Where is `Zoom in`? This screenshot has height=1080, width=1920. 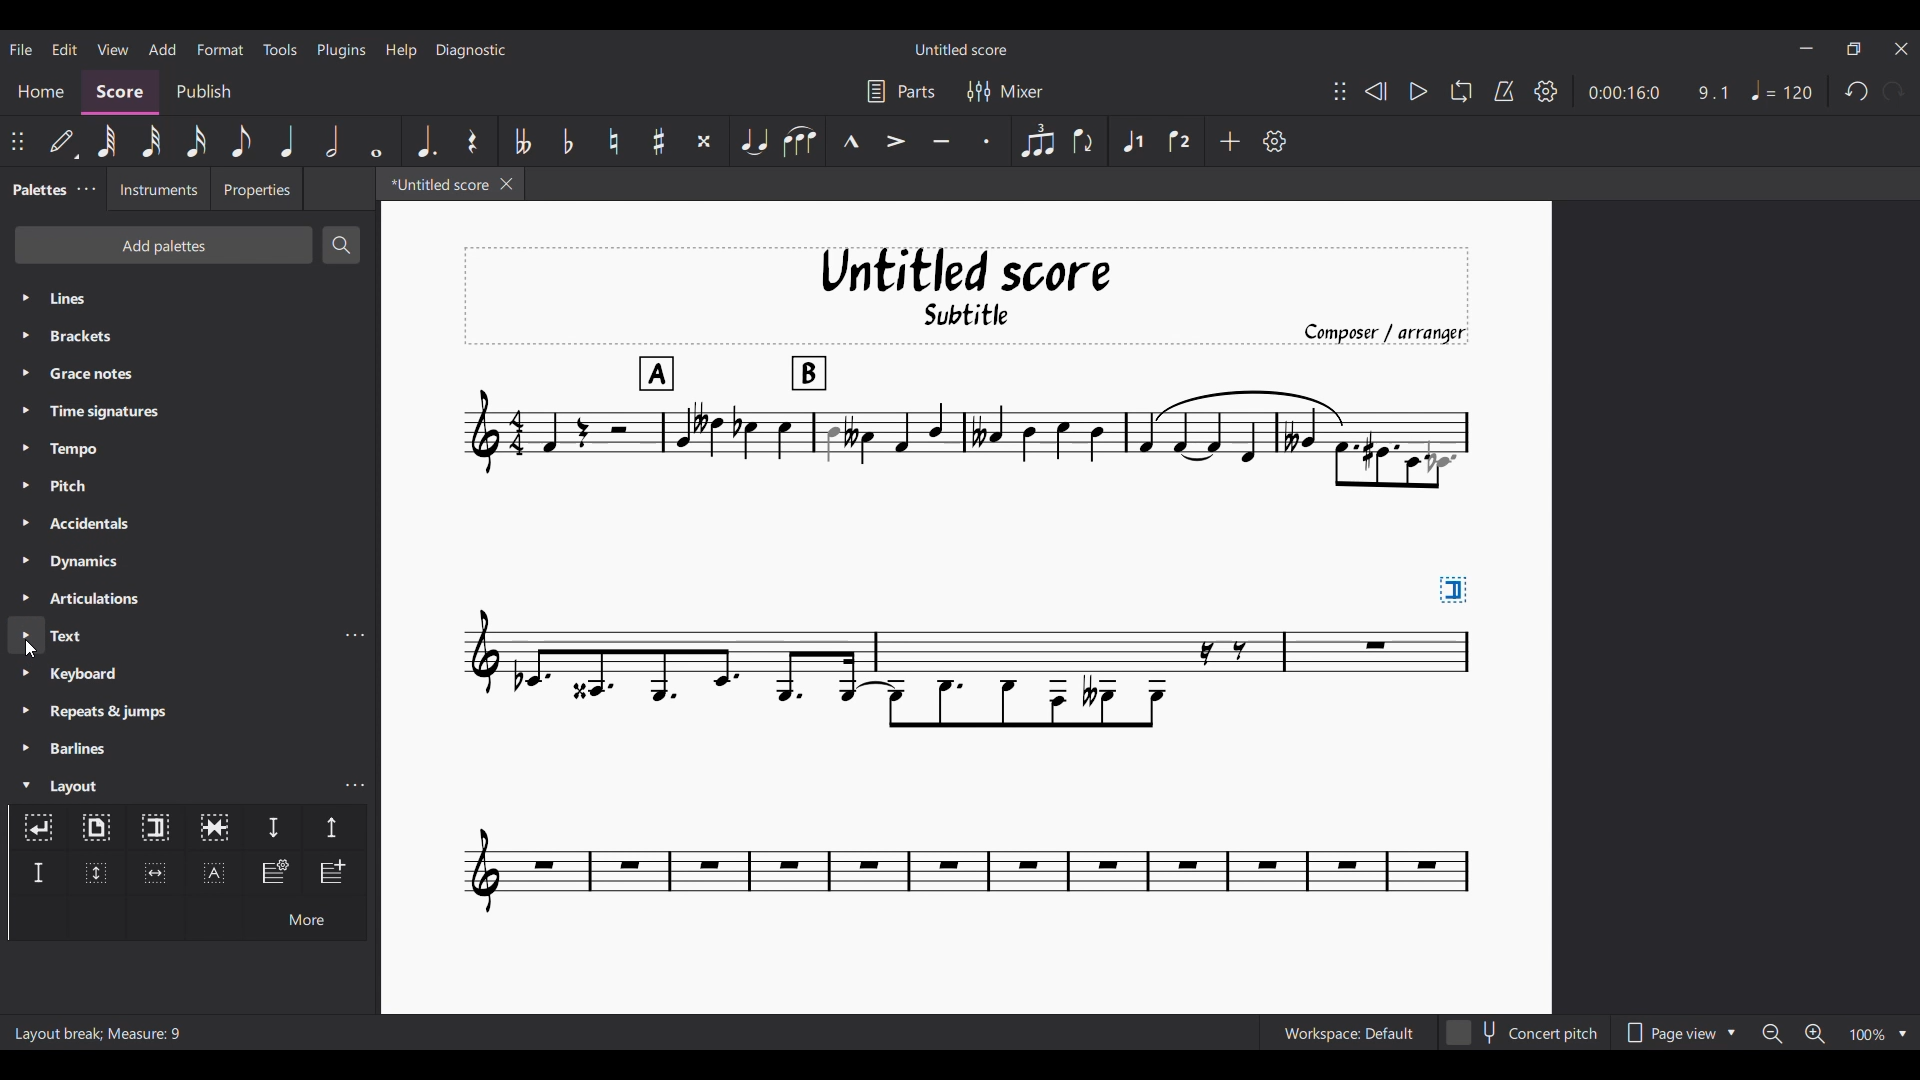 Zoom in is located at coordinates (1815, 1033).